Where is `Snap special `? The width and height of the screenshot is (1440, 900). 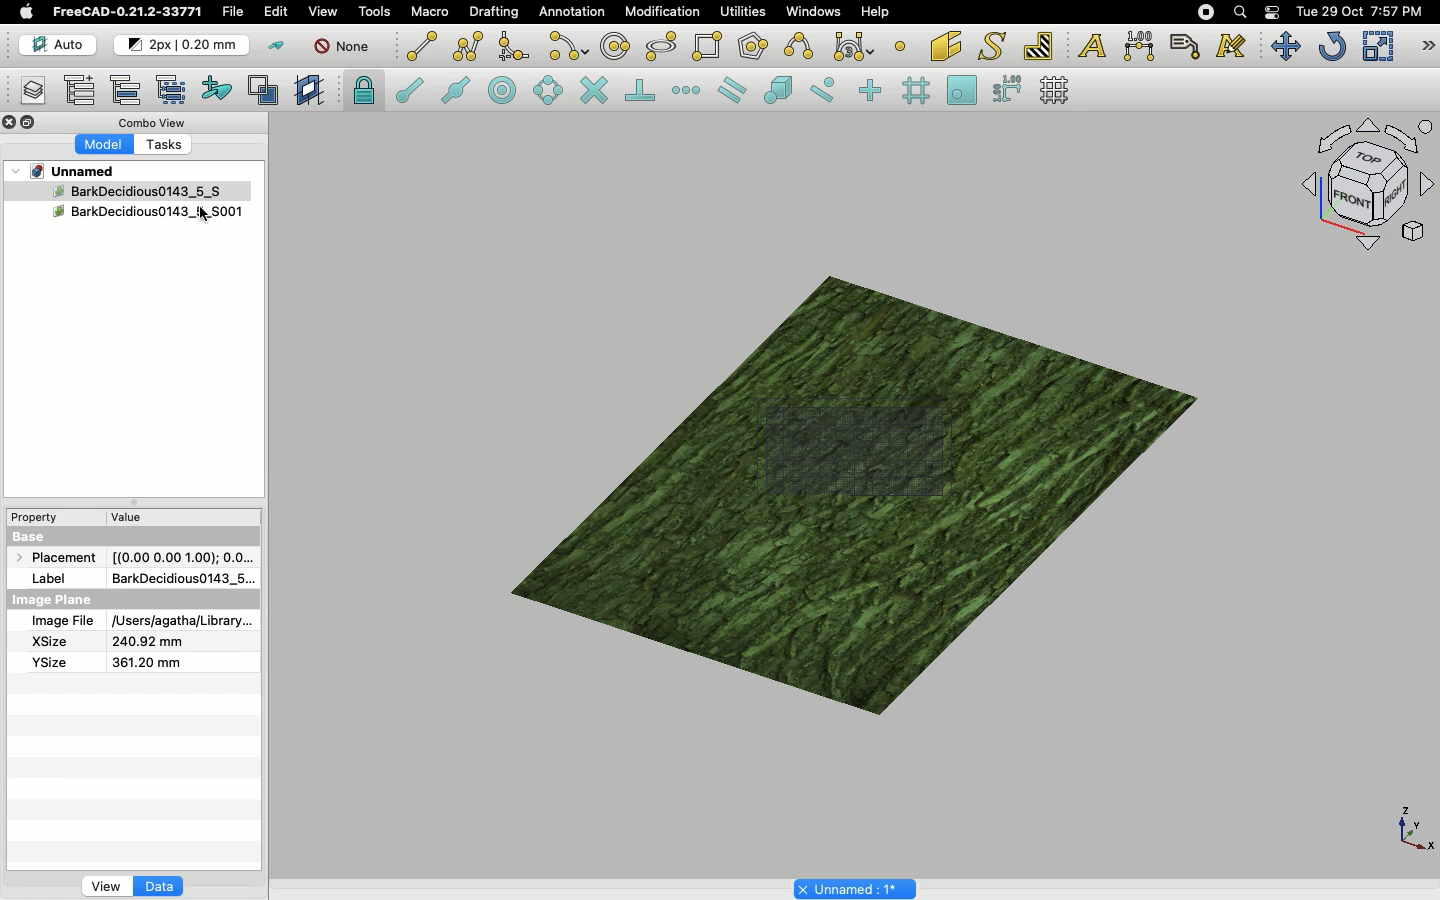 Snap special  is located at coordinates (782, 92).